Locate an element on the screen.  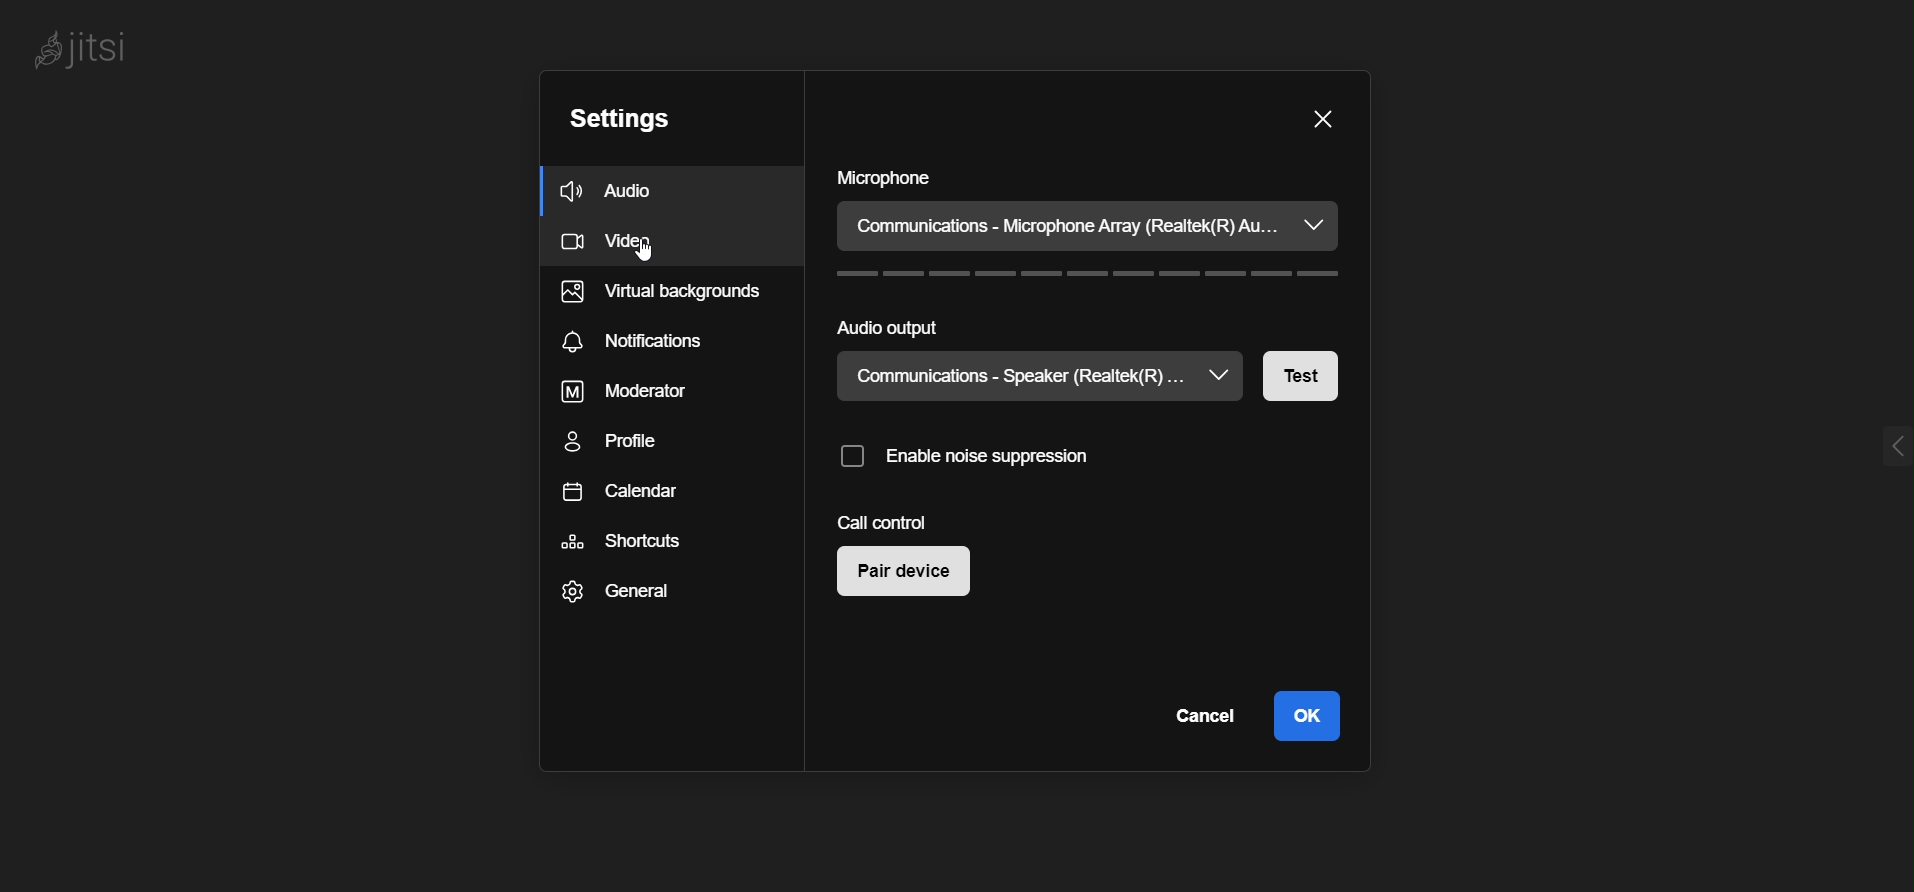
volume is located at coordinates (1080, 278).